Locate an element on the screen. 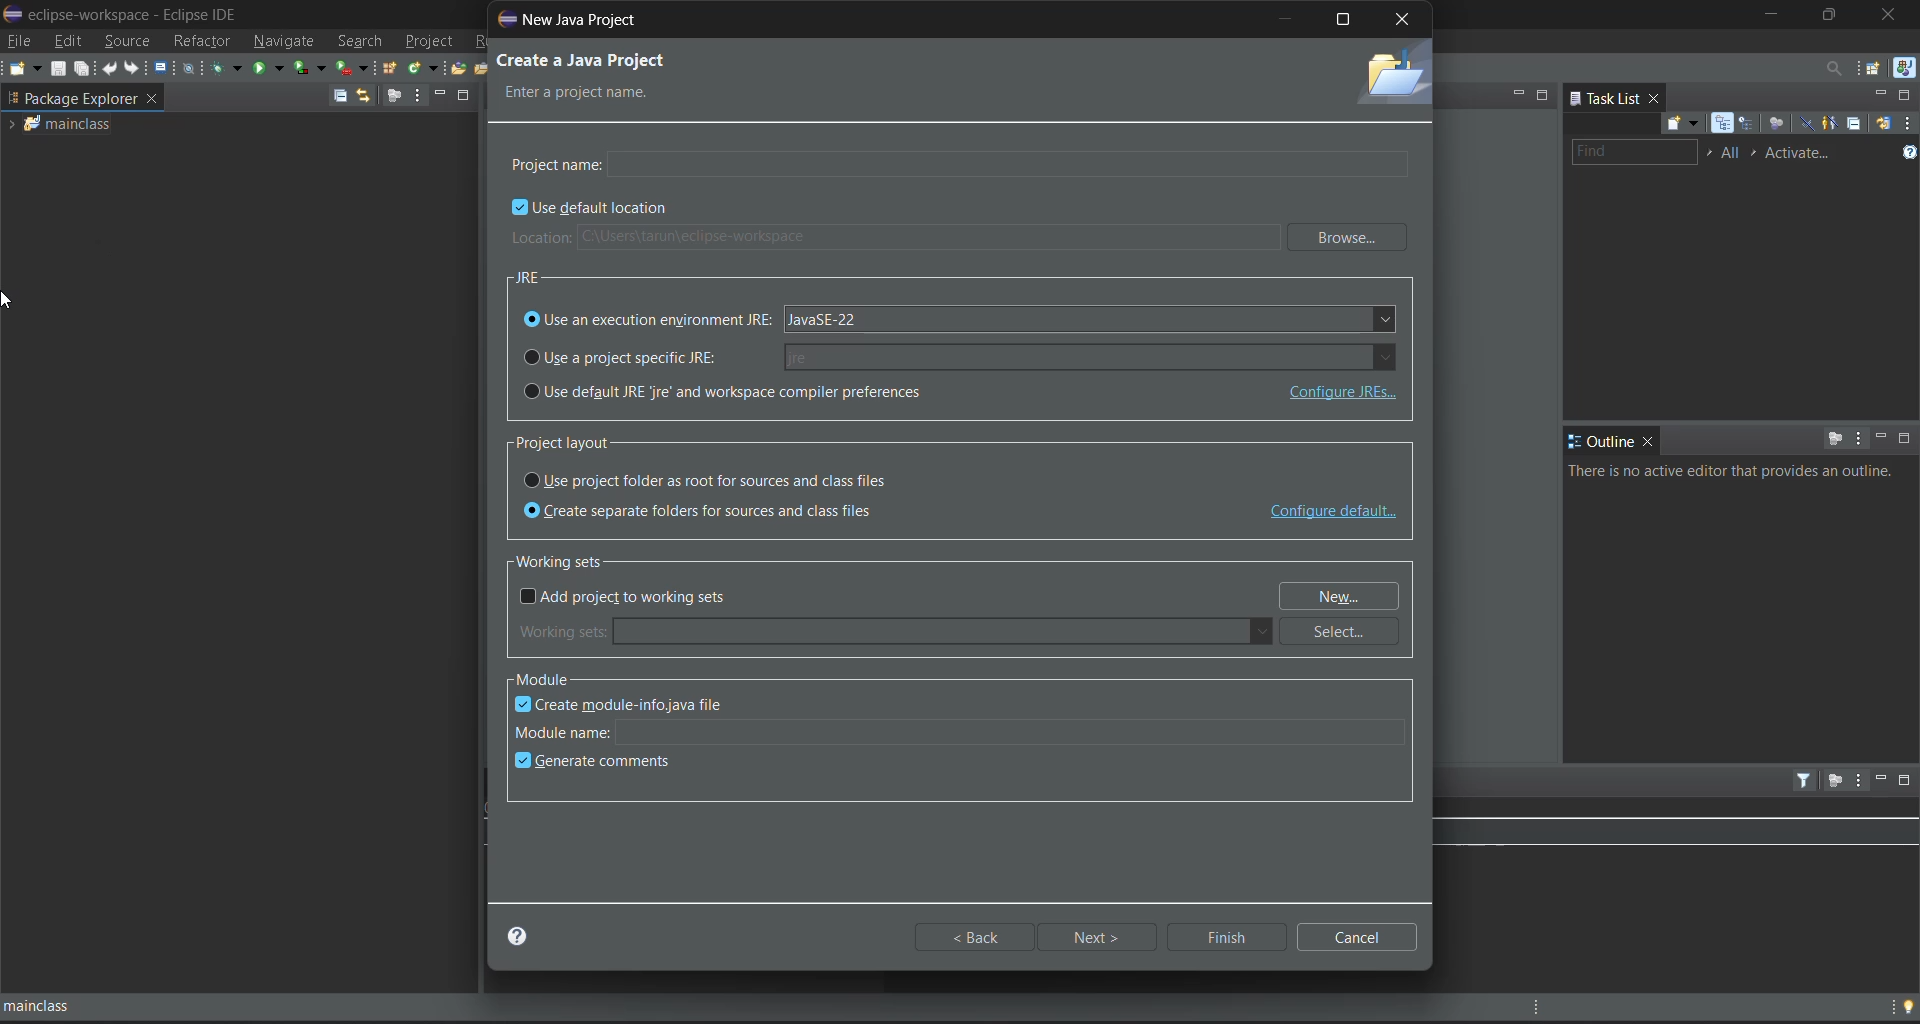 The image size is (1920, 1024). file is located at coordinates (20, 40).